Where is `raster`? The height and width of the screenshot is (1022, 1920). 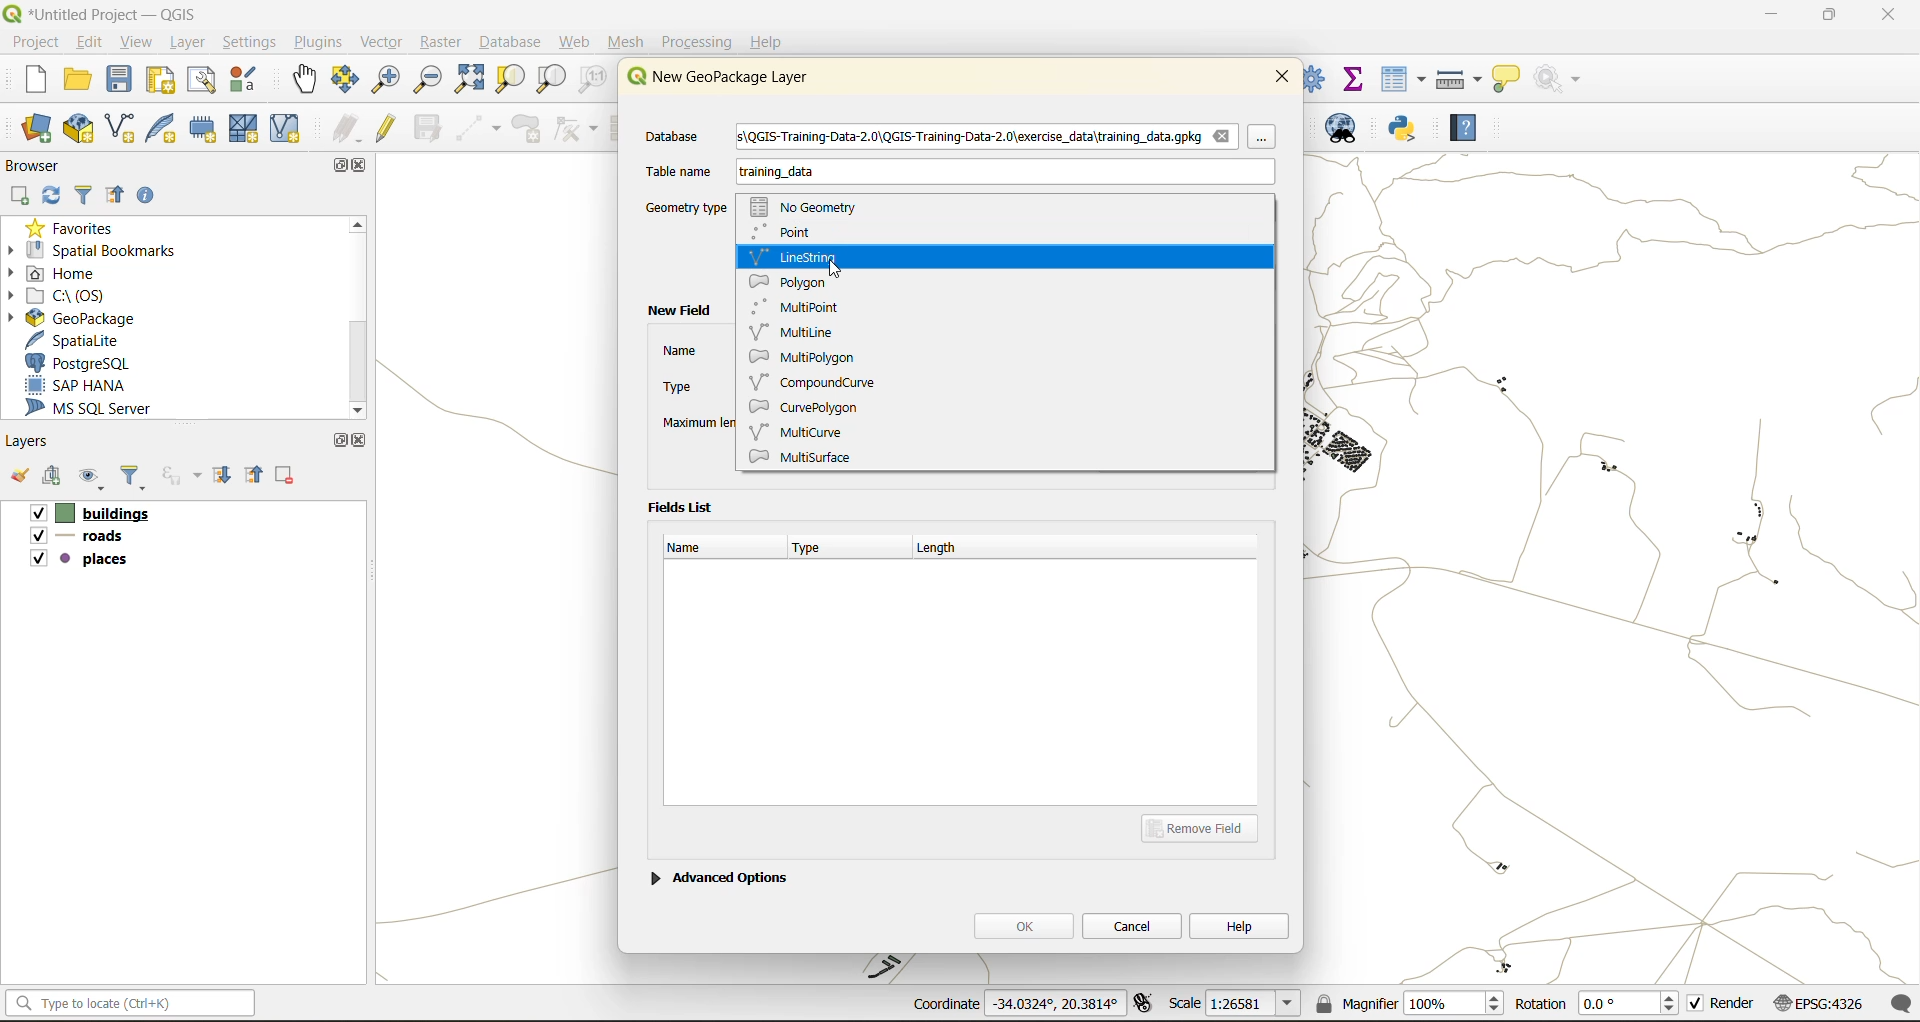 raster is located at coordinates (441, 43).